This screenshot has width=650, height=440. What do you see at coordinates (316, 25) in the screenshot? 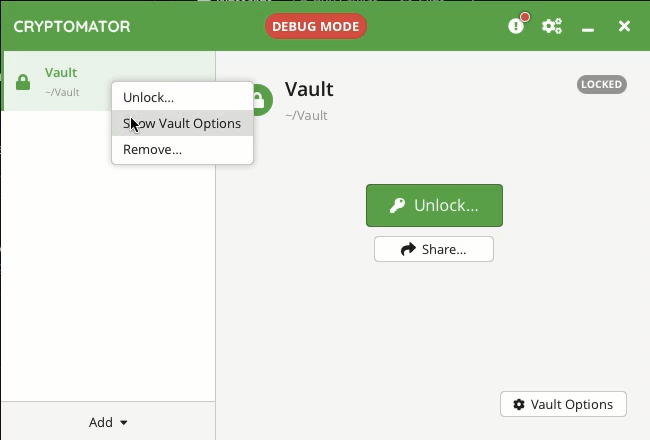
I see `DEBUG MODE` at bounding box center [316, 25].